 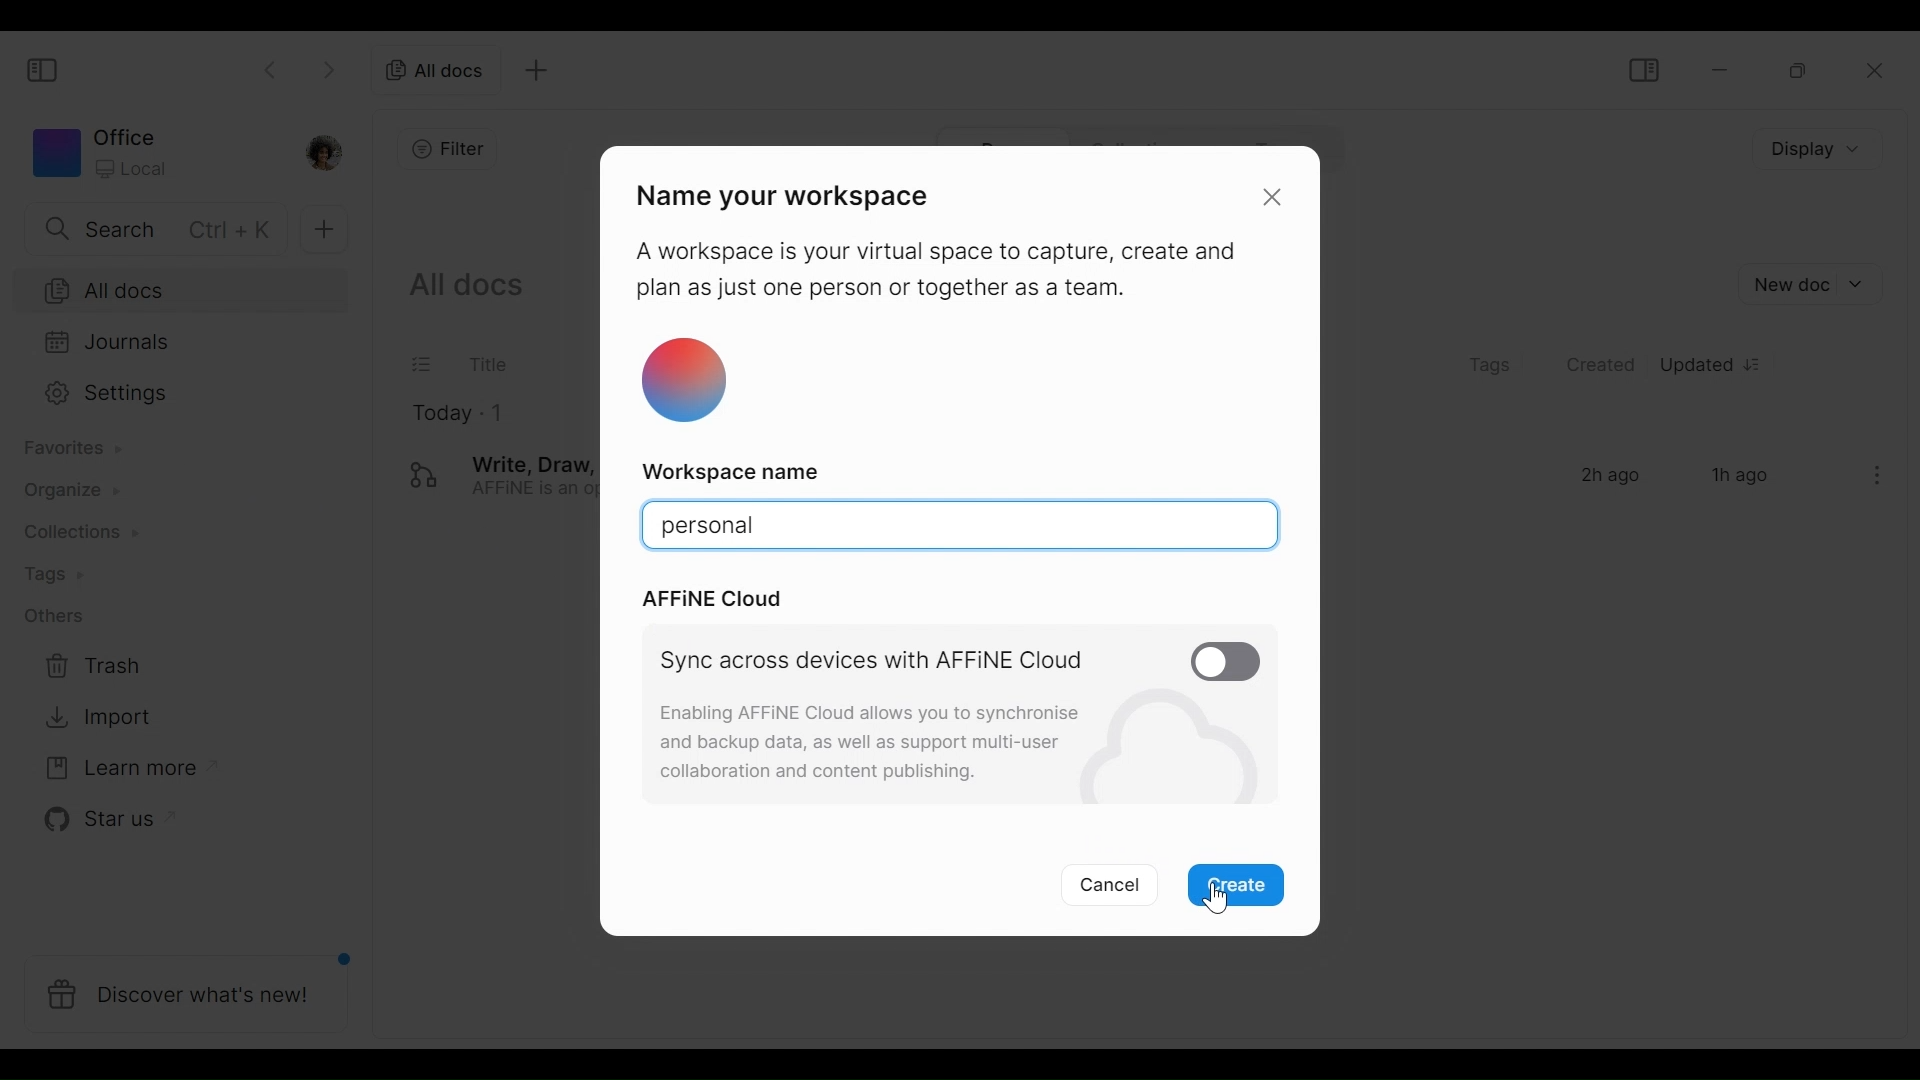 I want to click on logo, so click(x=423, y=474).